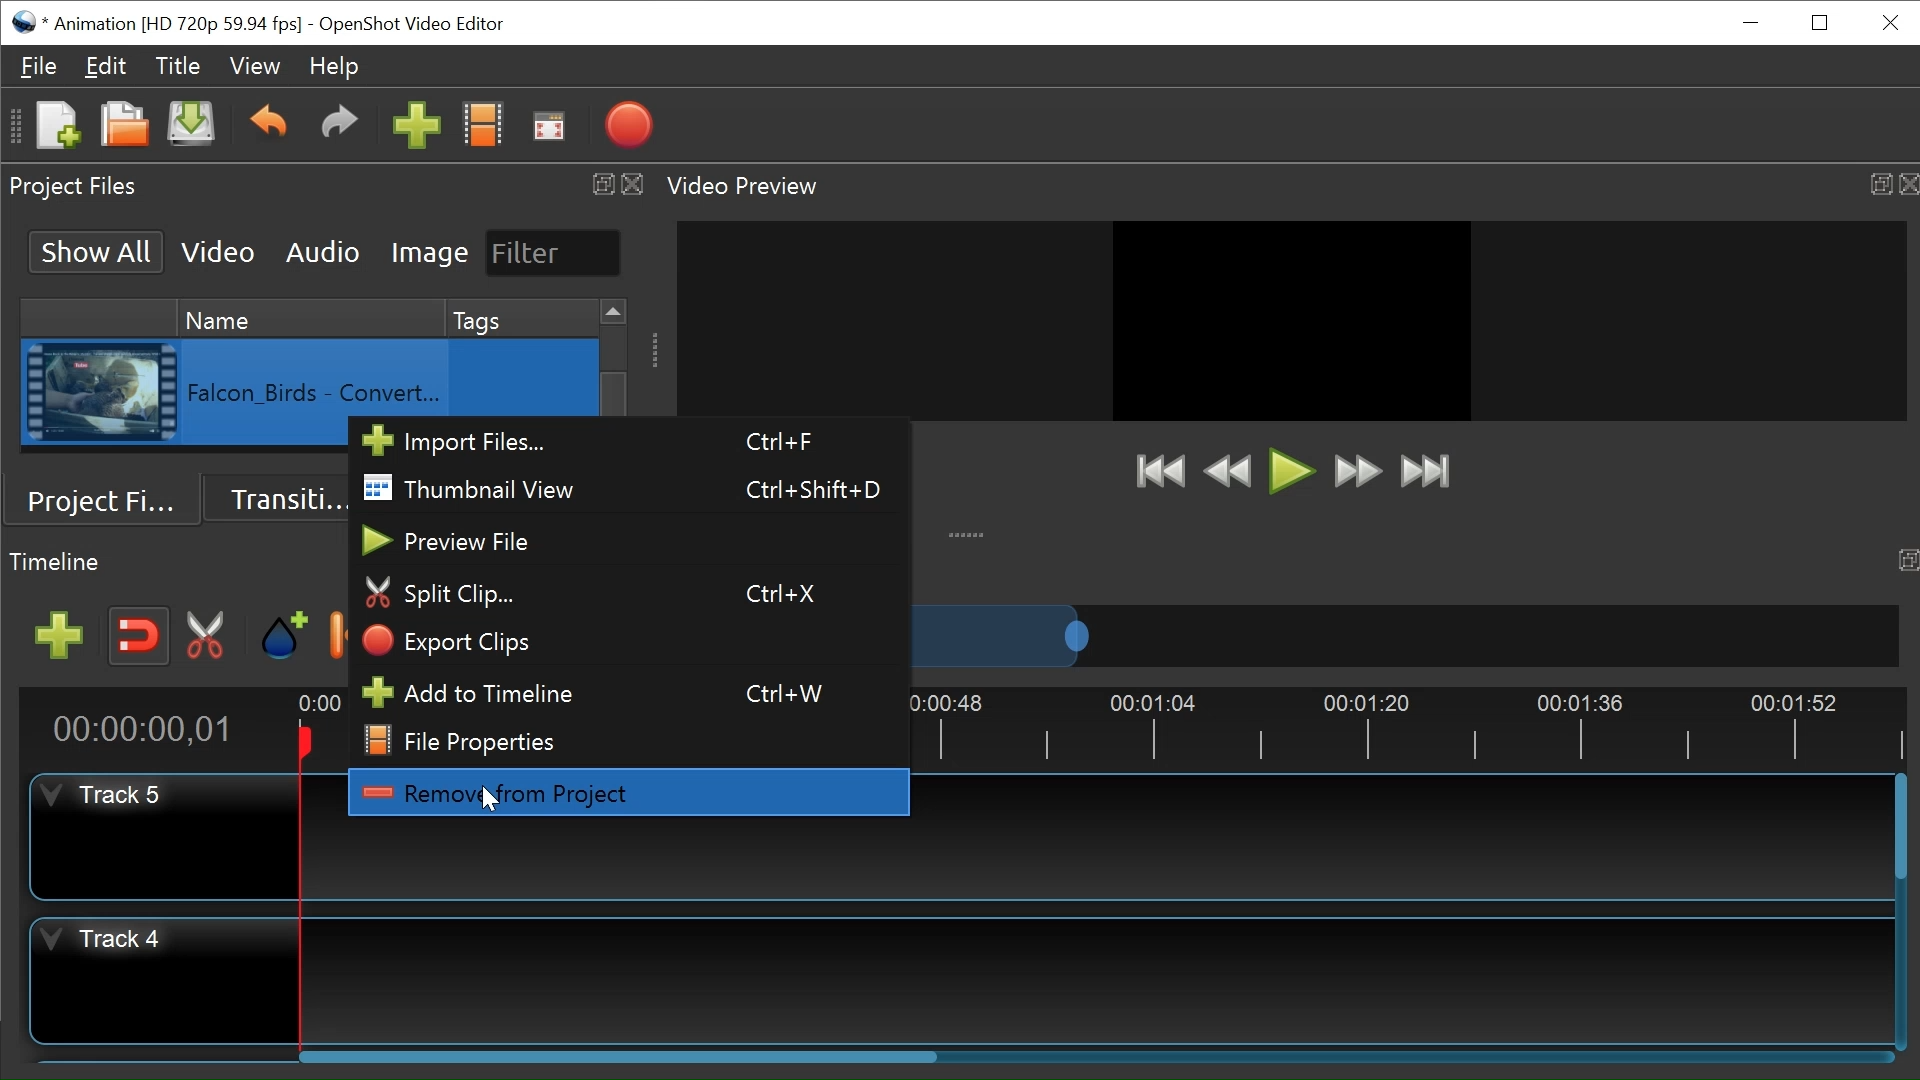  Describe the element at coordinates (58, 562) in the screenshot. I see `Timeline Panel` at that location.